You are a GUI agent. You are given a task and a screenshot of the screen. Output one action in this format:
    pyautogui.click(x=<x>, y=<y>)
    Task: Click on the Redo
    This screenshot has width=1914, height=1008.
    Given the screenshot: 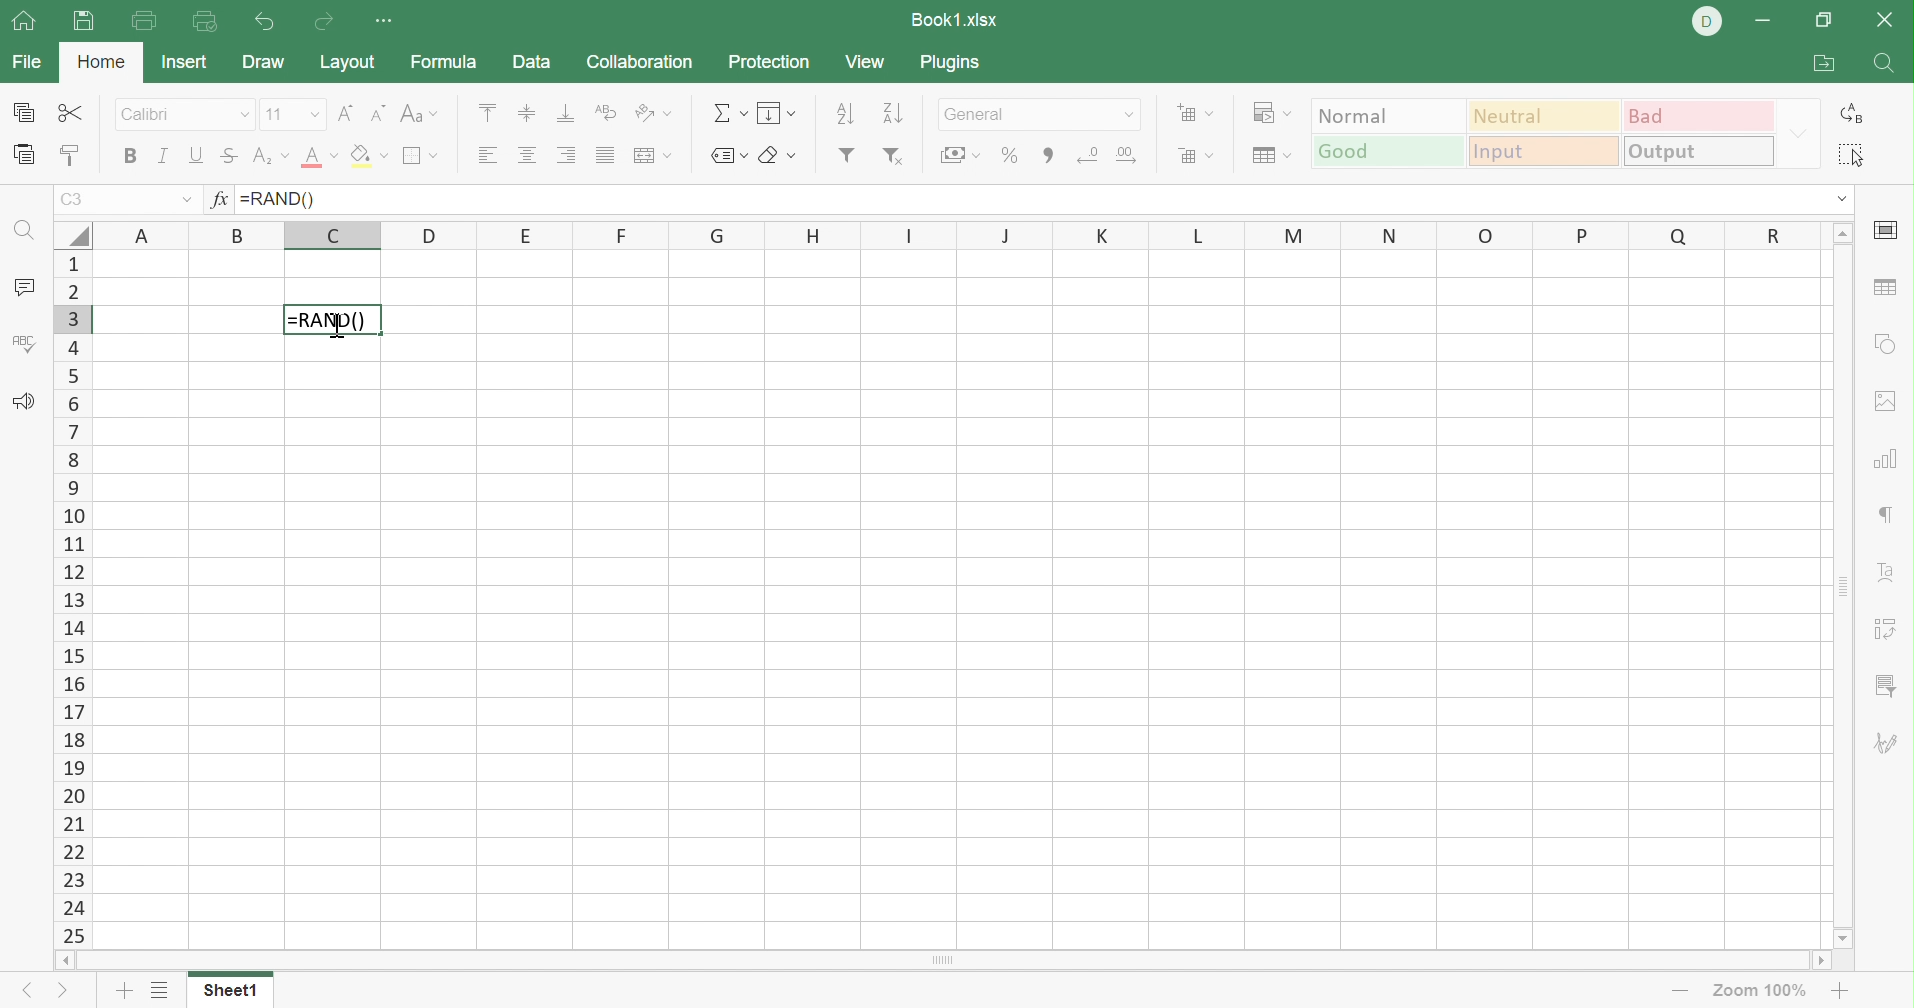 What is the action you would take?
    pyautogui.click(x=329, y=22)
    